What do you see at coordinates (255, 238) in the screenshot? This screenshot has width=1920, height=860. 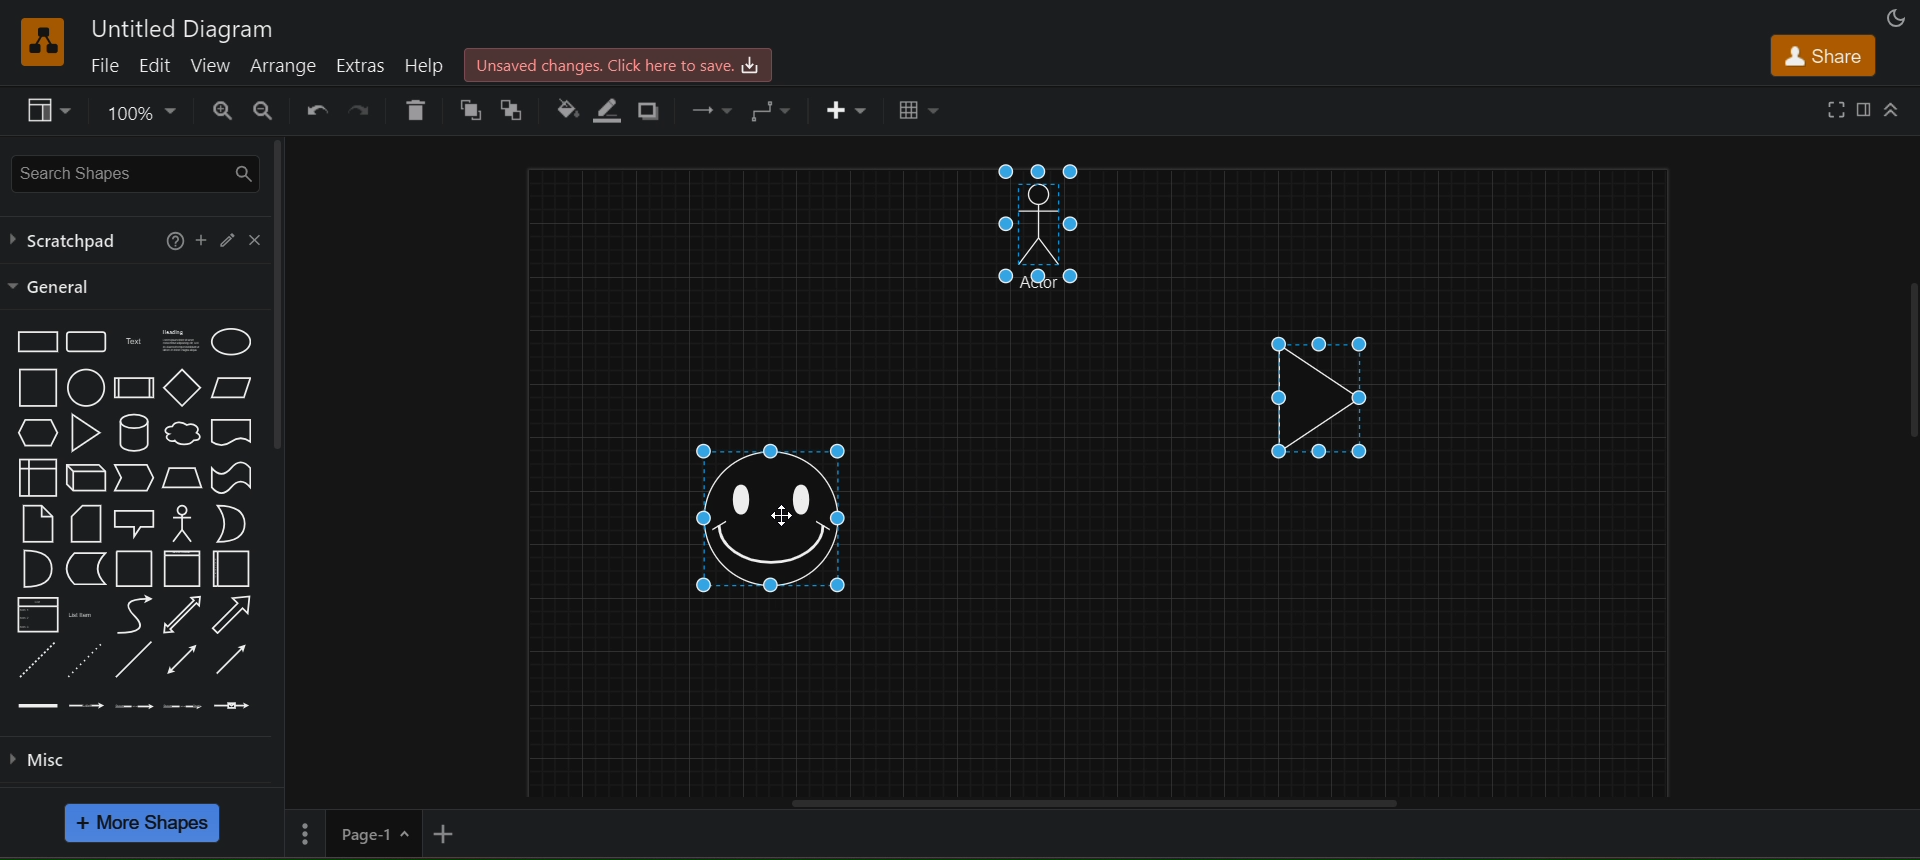 I see `close` at bounding box center [255, 238].